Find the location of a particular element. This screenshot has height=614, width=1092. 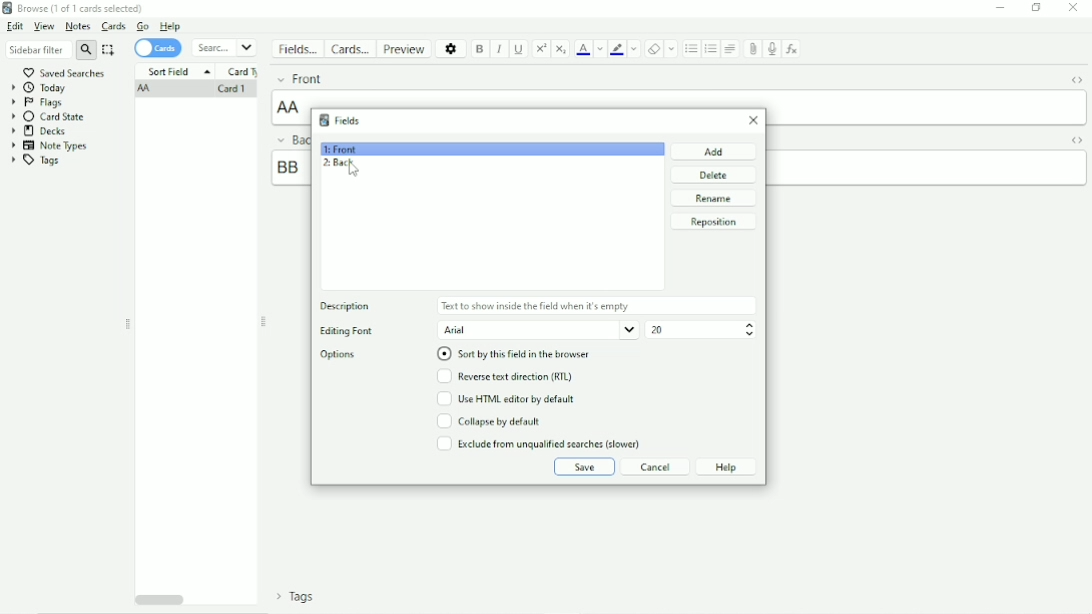

View is located at coordinates (44, 27).